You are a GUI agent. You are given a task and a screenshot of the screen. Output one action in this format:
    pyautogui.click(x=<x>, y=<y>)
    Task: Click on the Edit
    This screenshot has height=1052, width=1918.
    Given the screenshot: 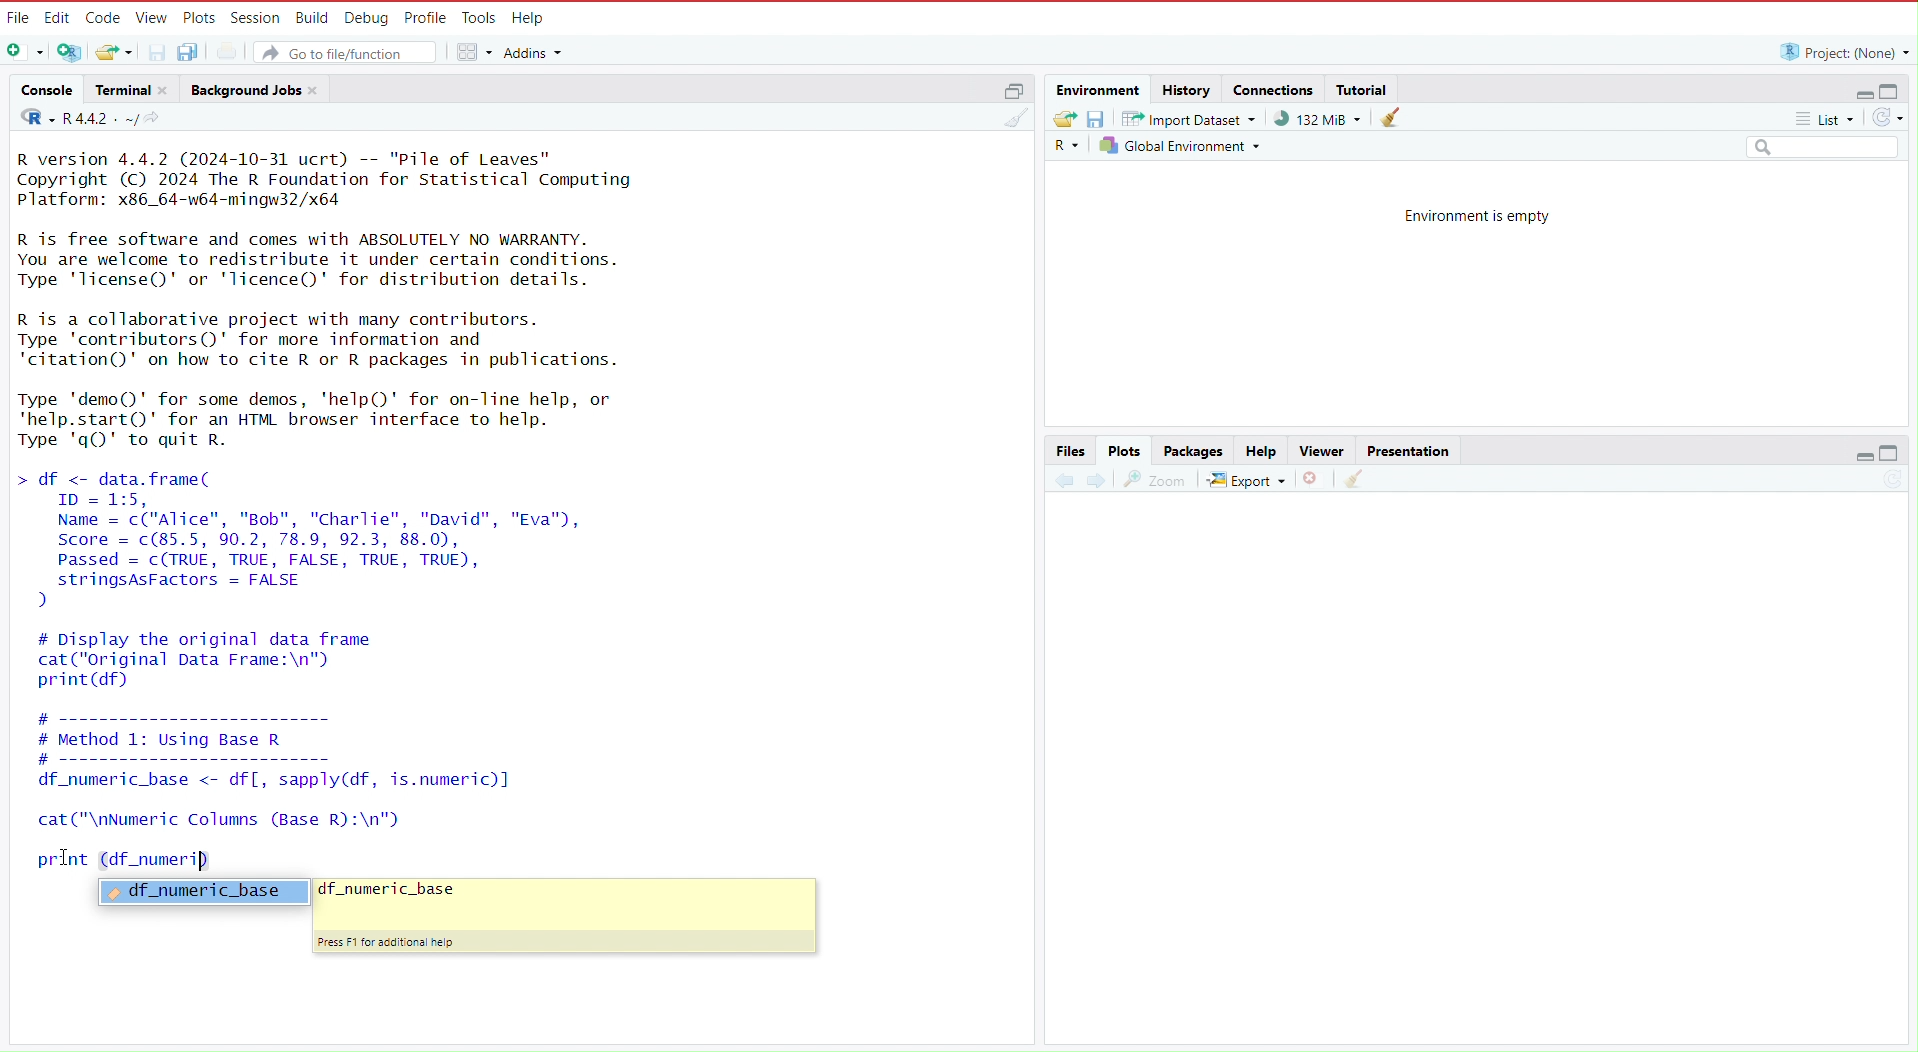 What is the action you would take?
    pyautogui.click(x=57, y=14)
    